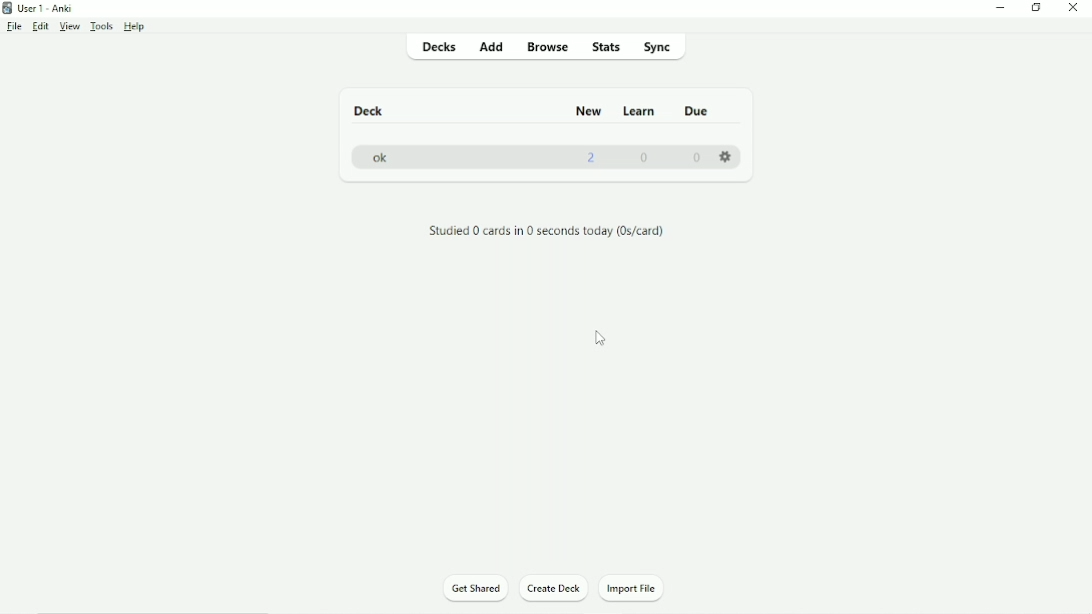 Image resolution: width=1092 pixels, height=614 pixels. Describe the element at coordinates (1075, 8) in the screenshot. I see `Close` at that location.